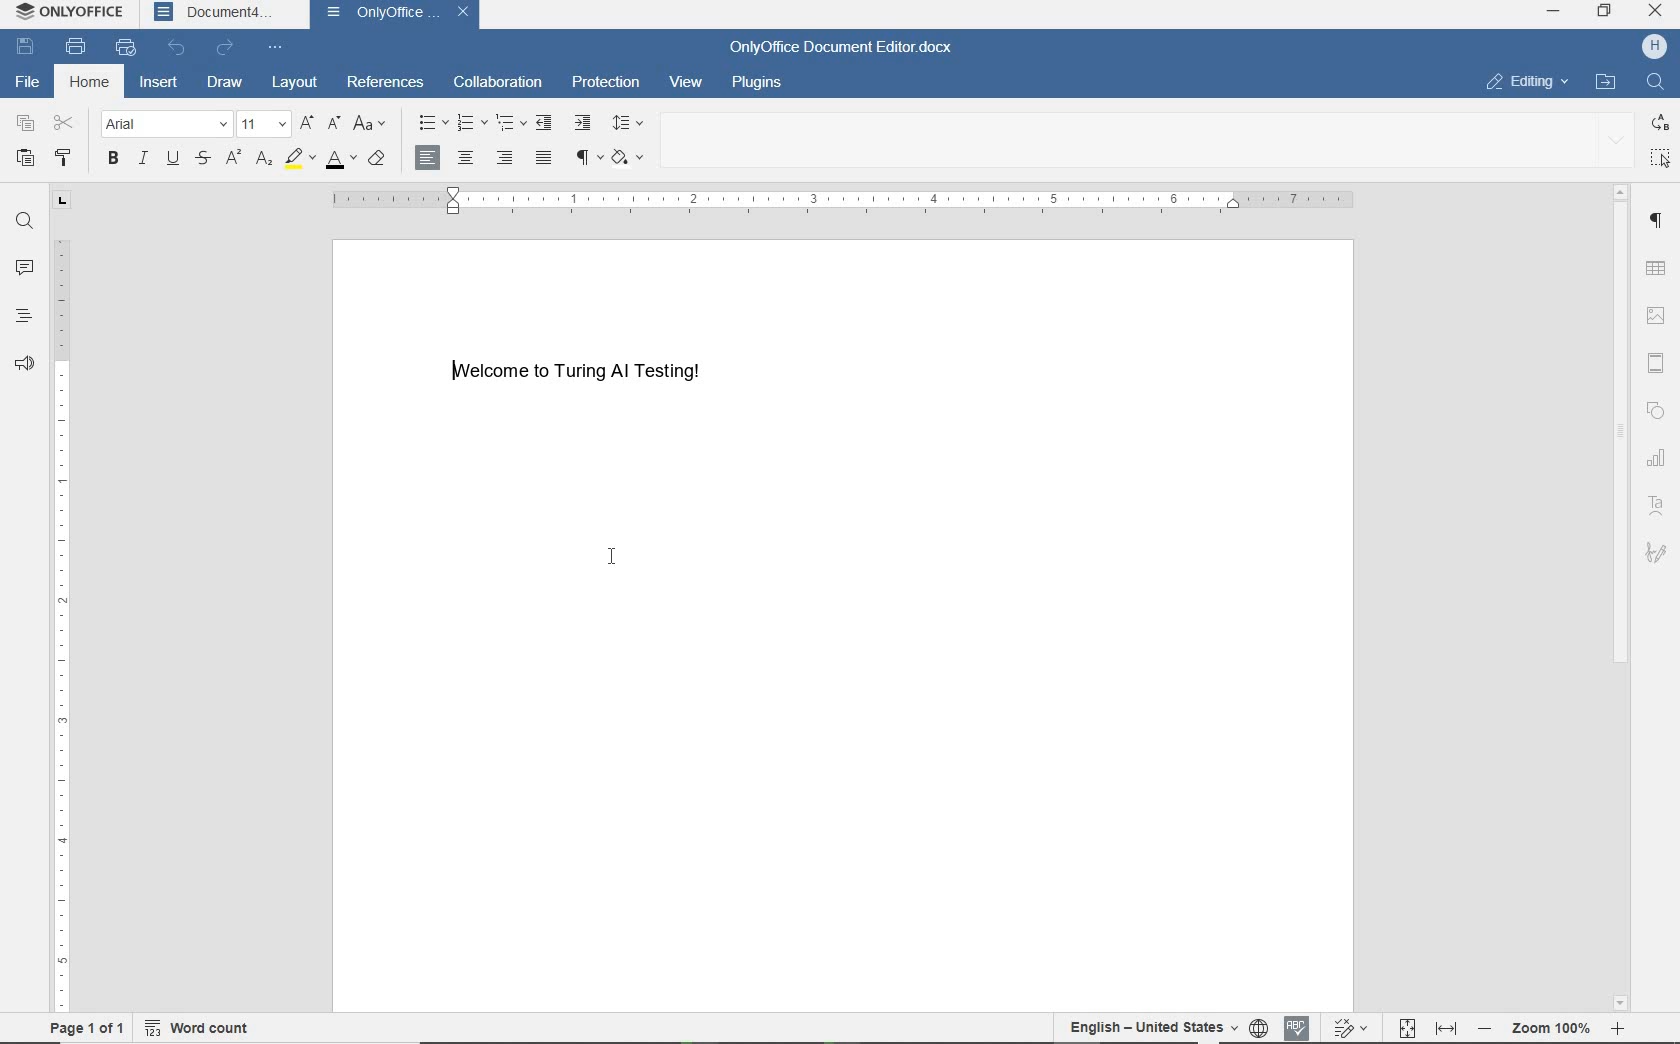  I want to click on decrease indent, so click(547, 123).